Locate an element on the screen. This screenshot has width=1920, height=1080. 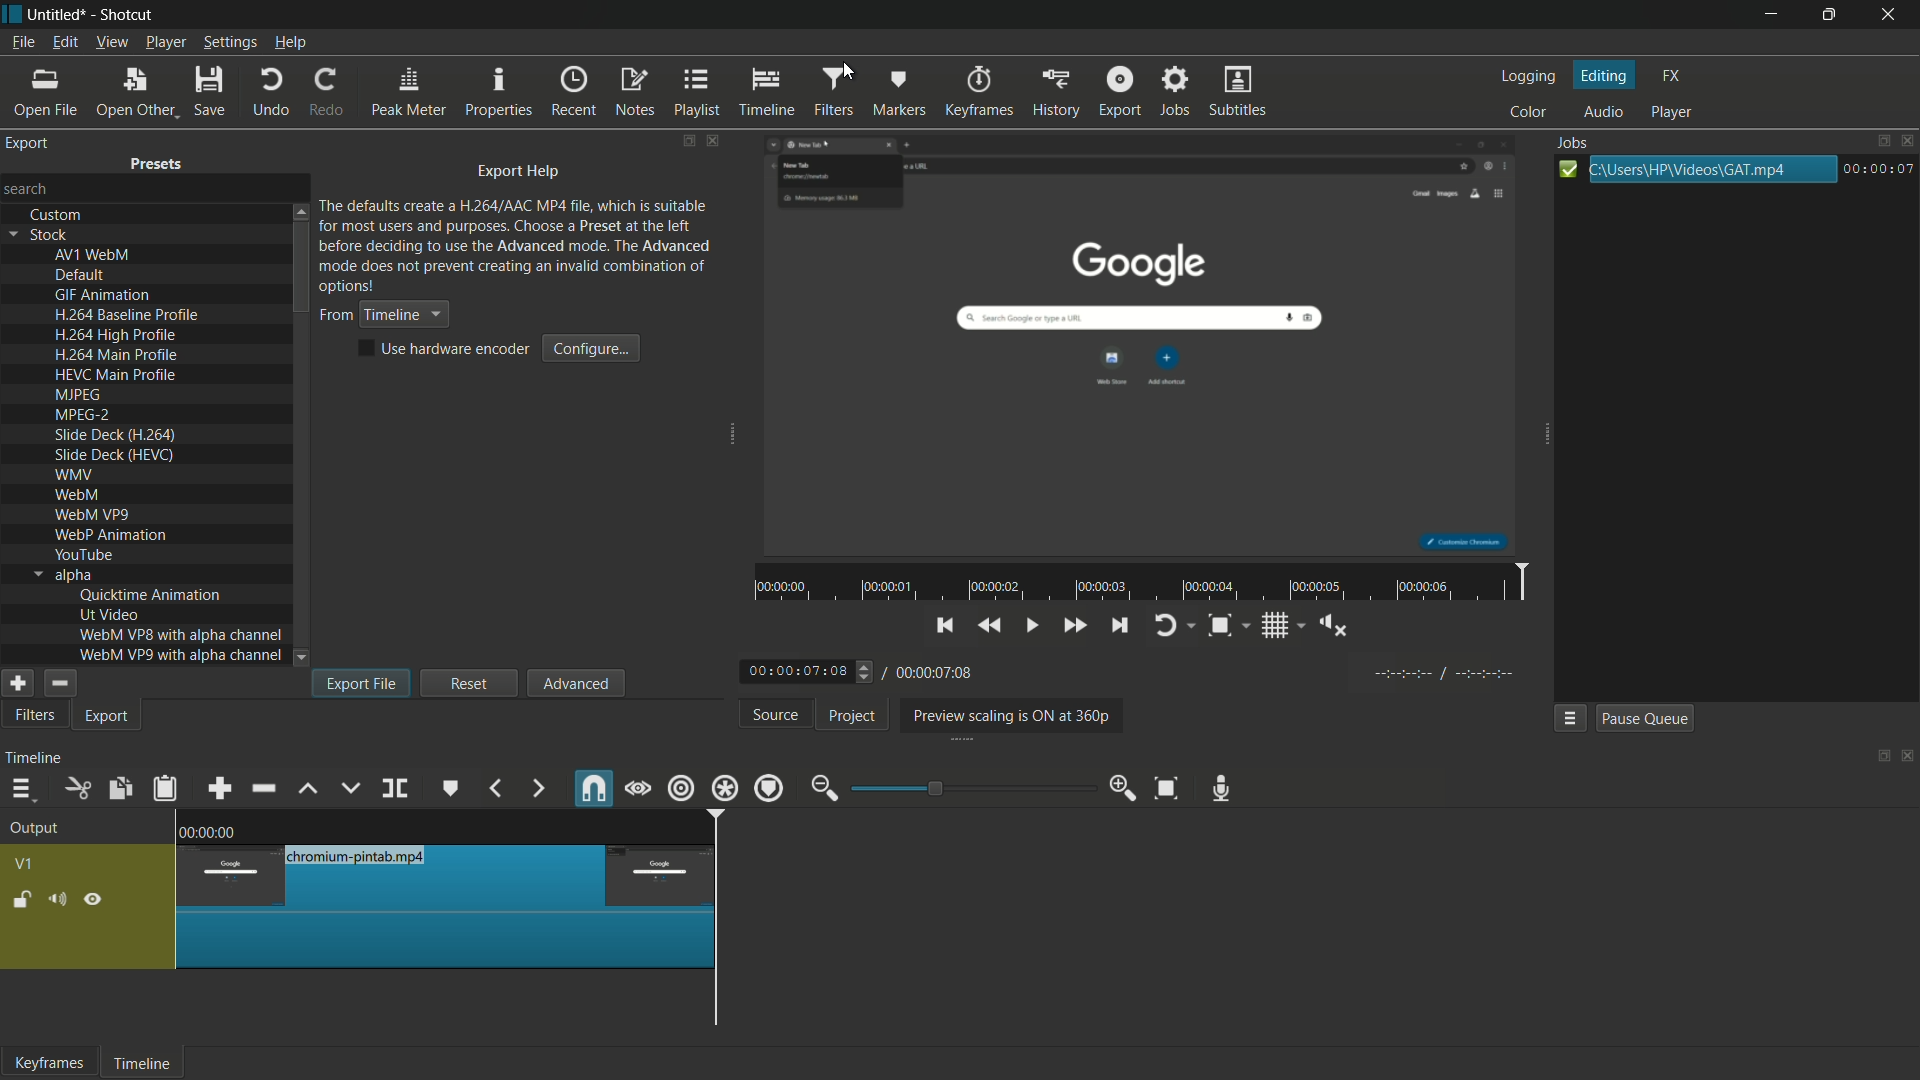
peak meter is located at coordinates (408, 93).